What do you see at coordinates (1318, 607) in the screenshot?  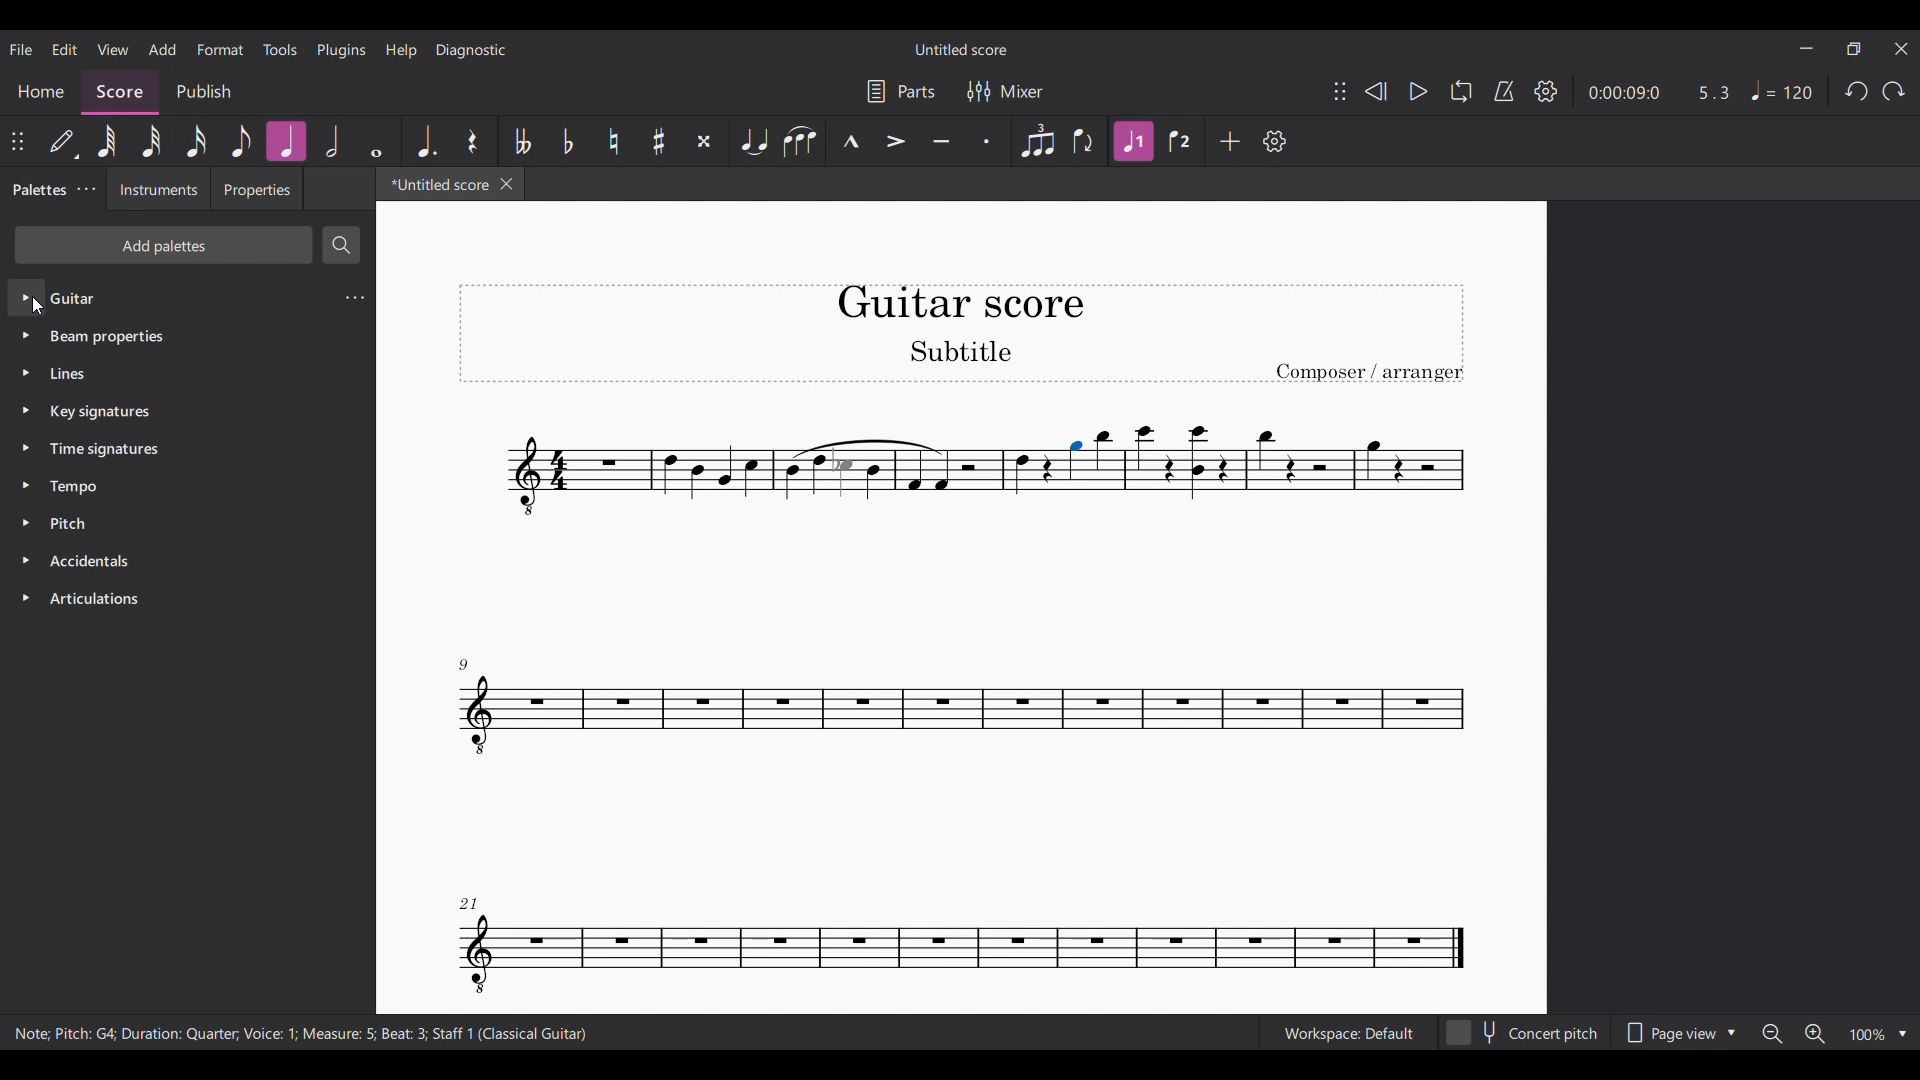 I see `Current score` at bounding box center [1318, 607].